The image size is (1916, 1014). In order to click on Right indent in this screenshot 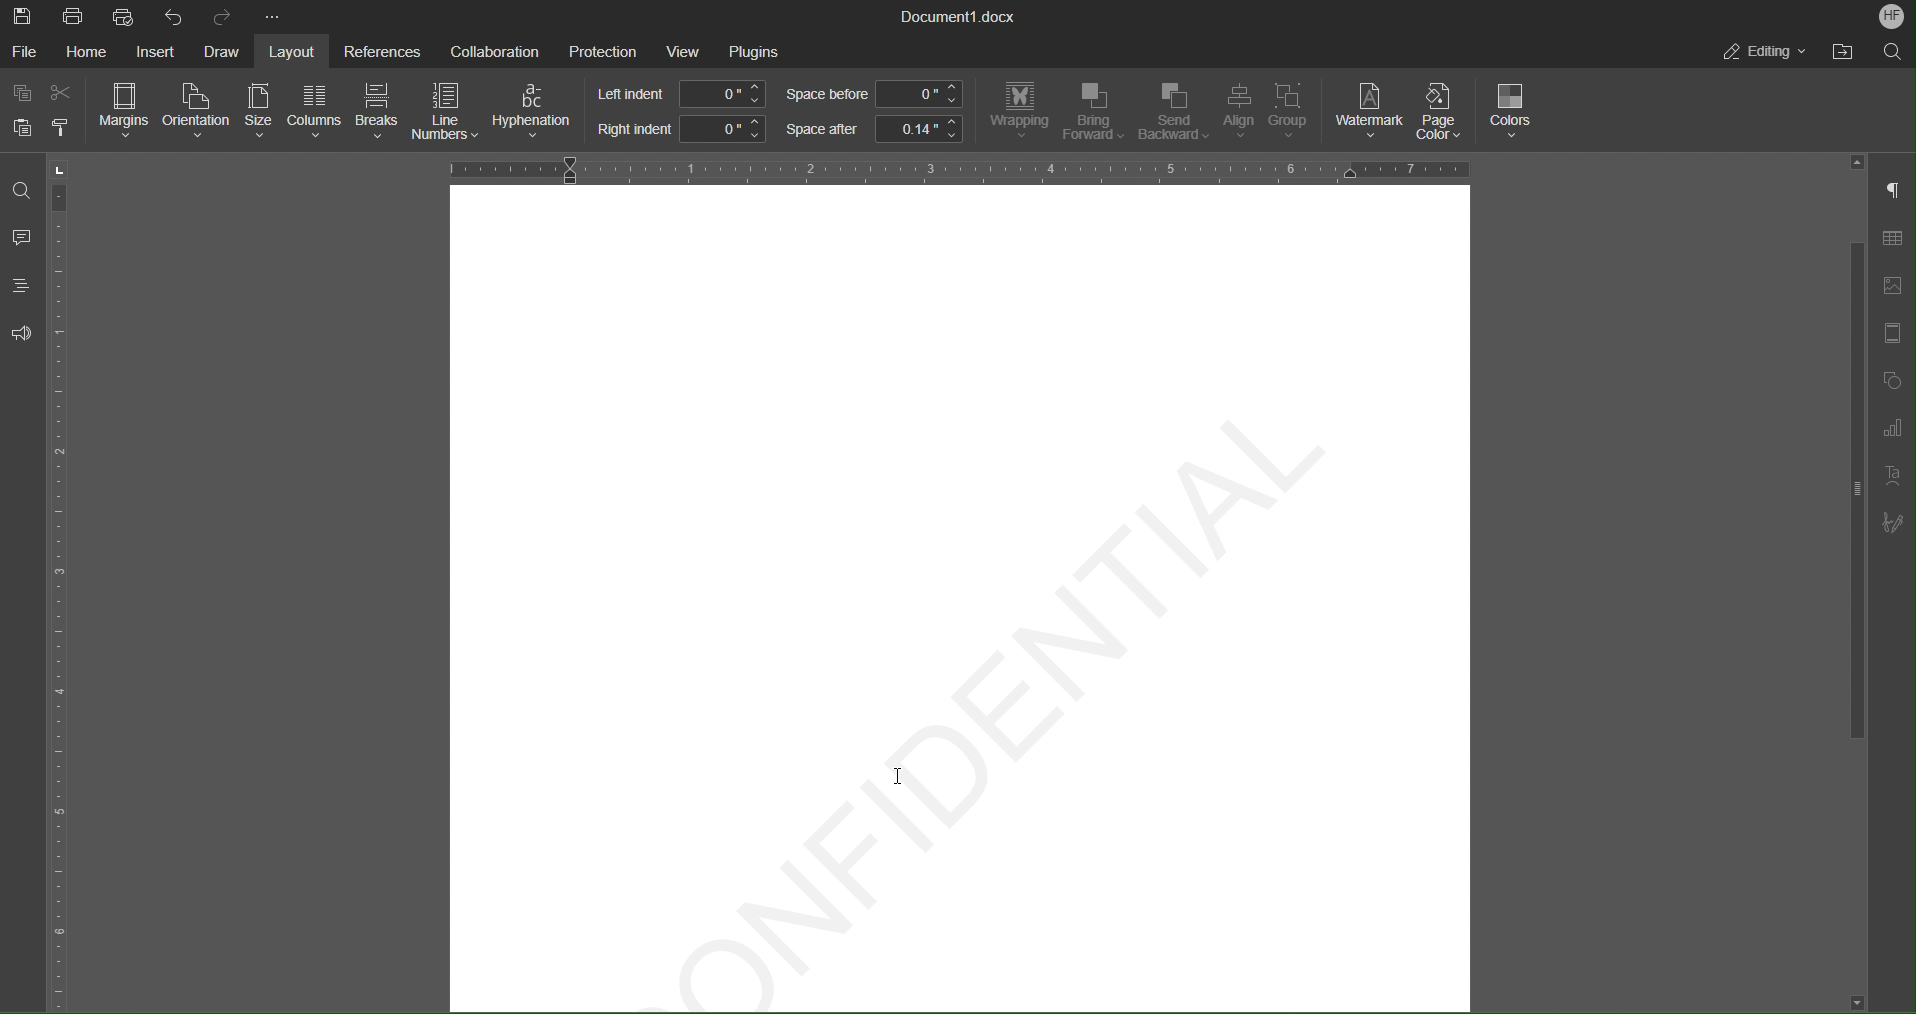, I will do `click(680, 129)`.